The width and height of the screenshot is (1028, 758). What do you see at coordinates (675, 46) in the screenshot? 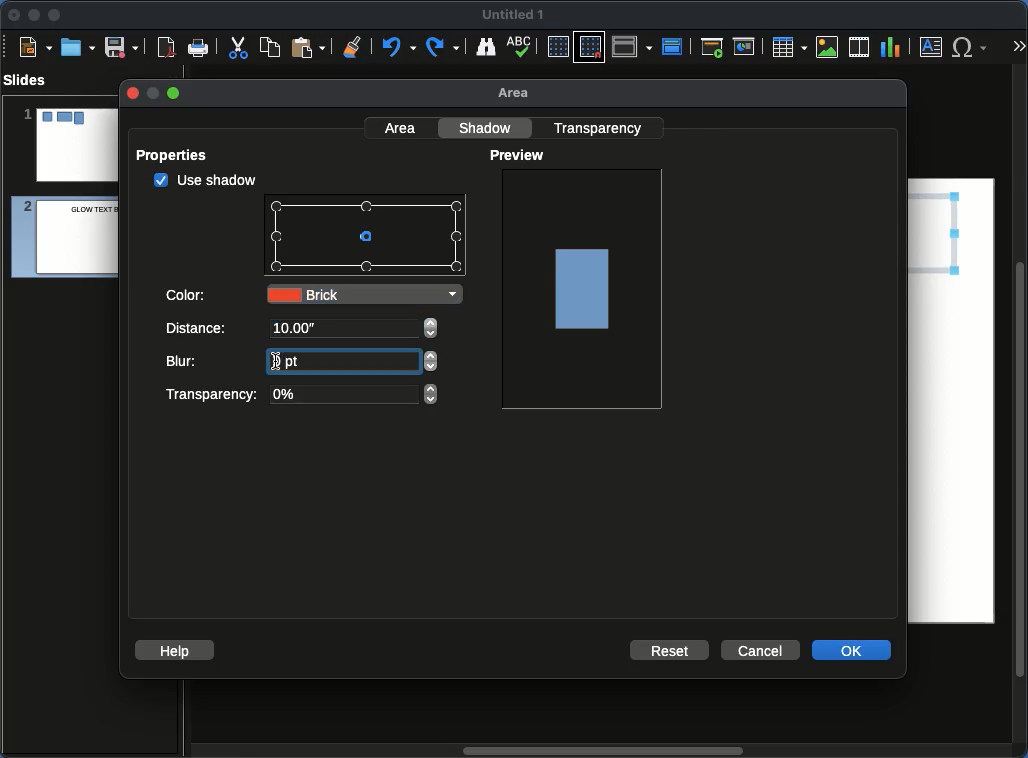
I see `Master slide` at bounding box center [675, 46].